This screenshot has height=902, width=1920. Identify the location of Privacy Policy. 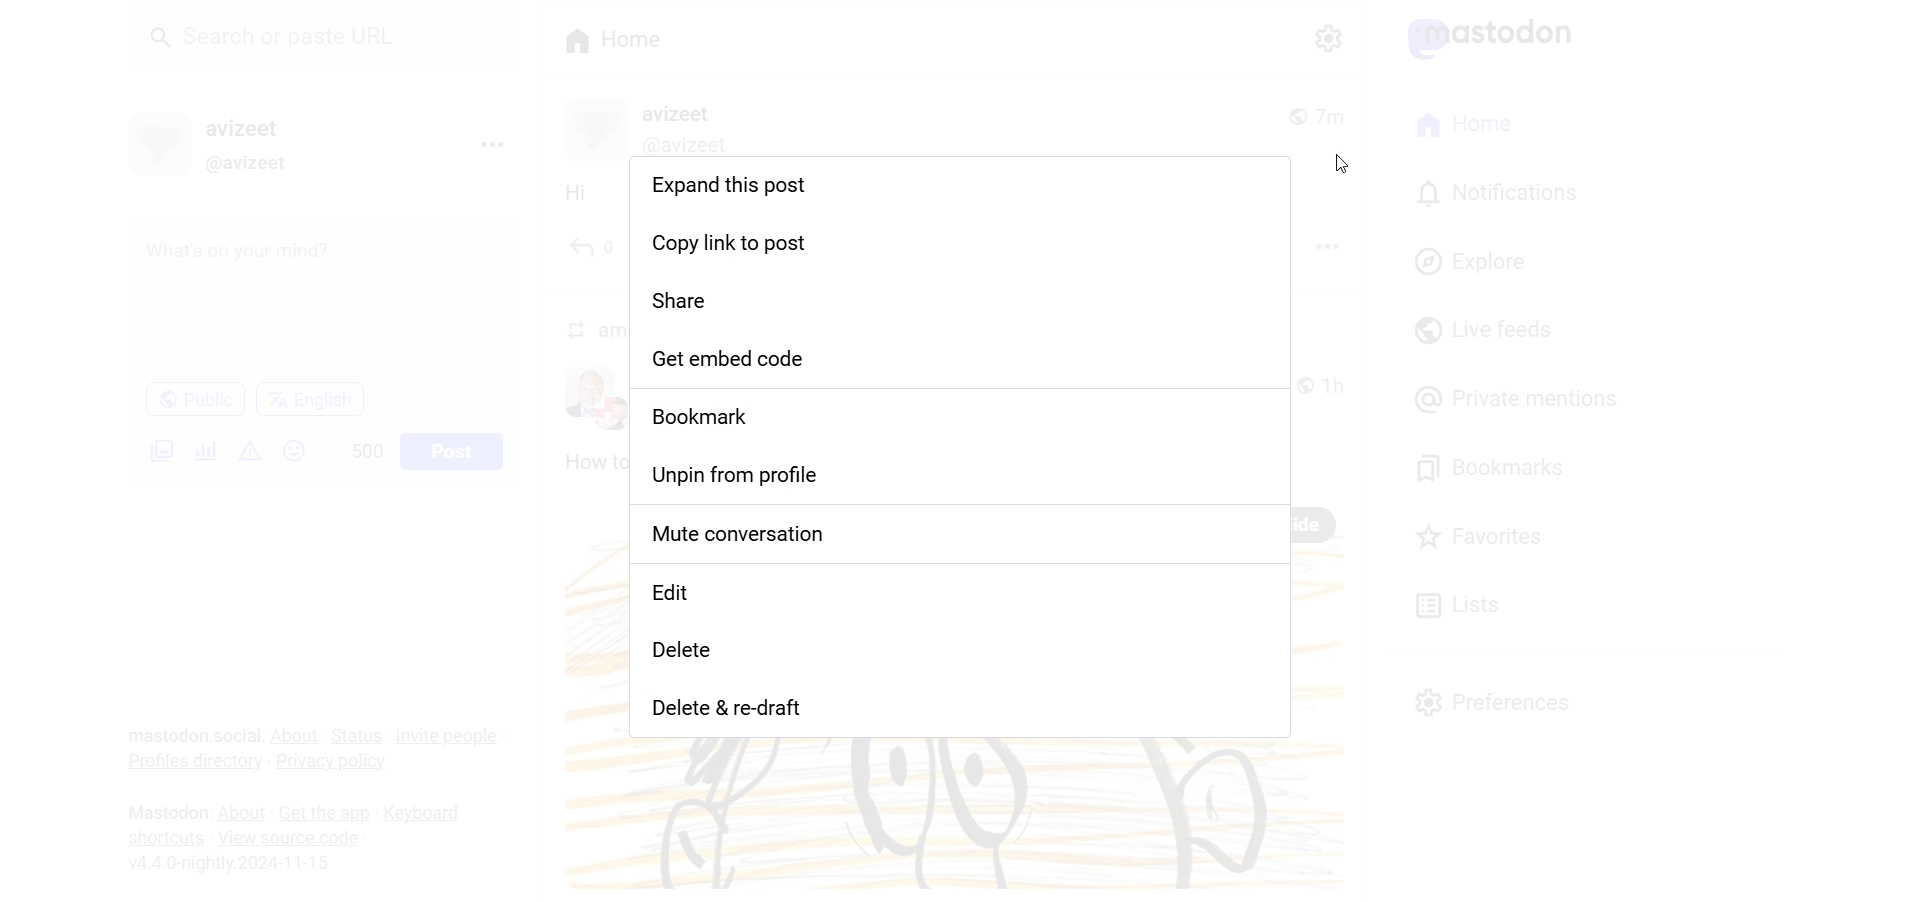
(336, 761).